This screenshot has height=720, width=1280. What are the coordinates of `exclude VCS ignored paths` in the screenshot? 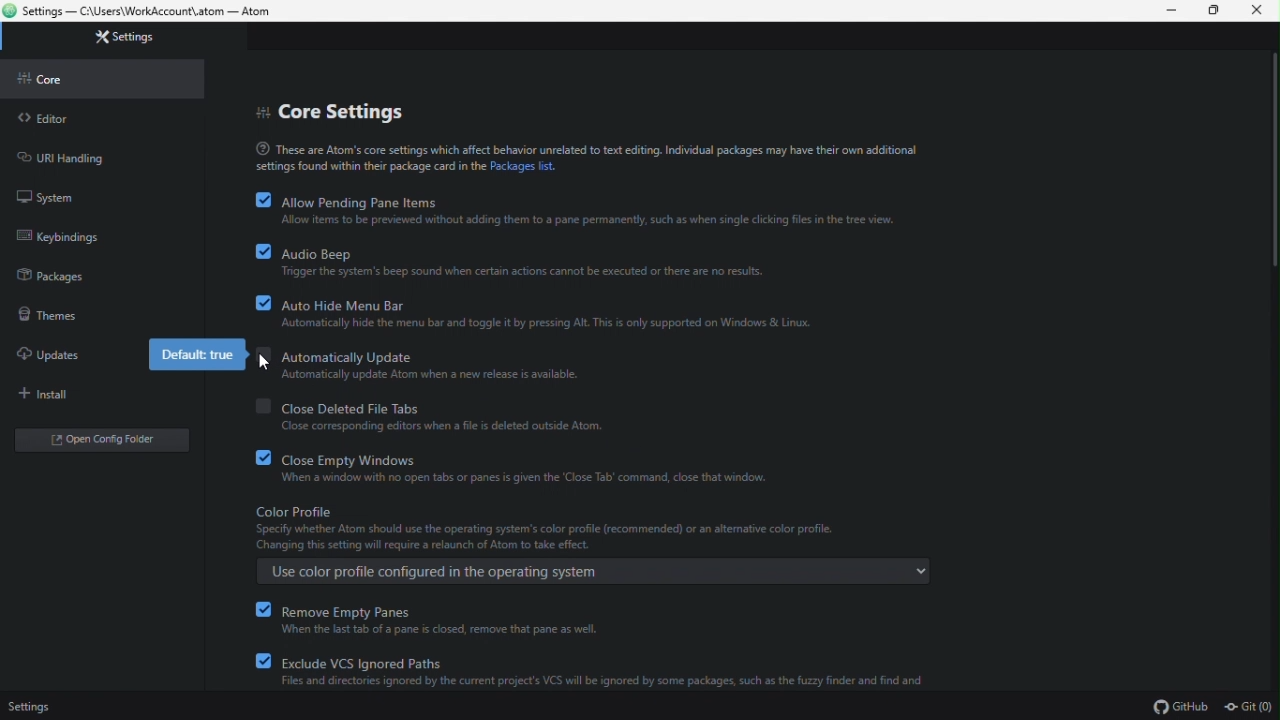 It's located at (595, 671).